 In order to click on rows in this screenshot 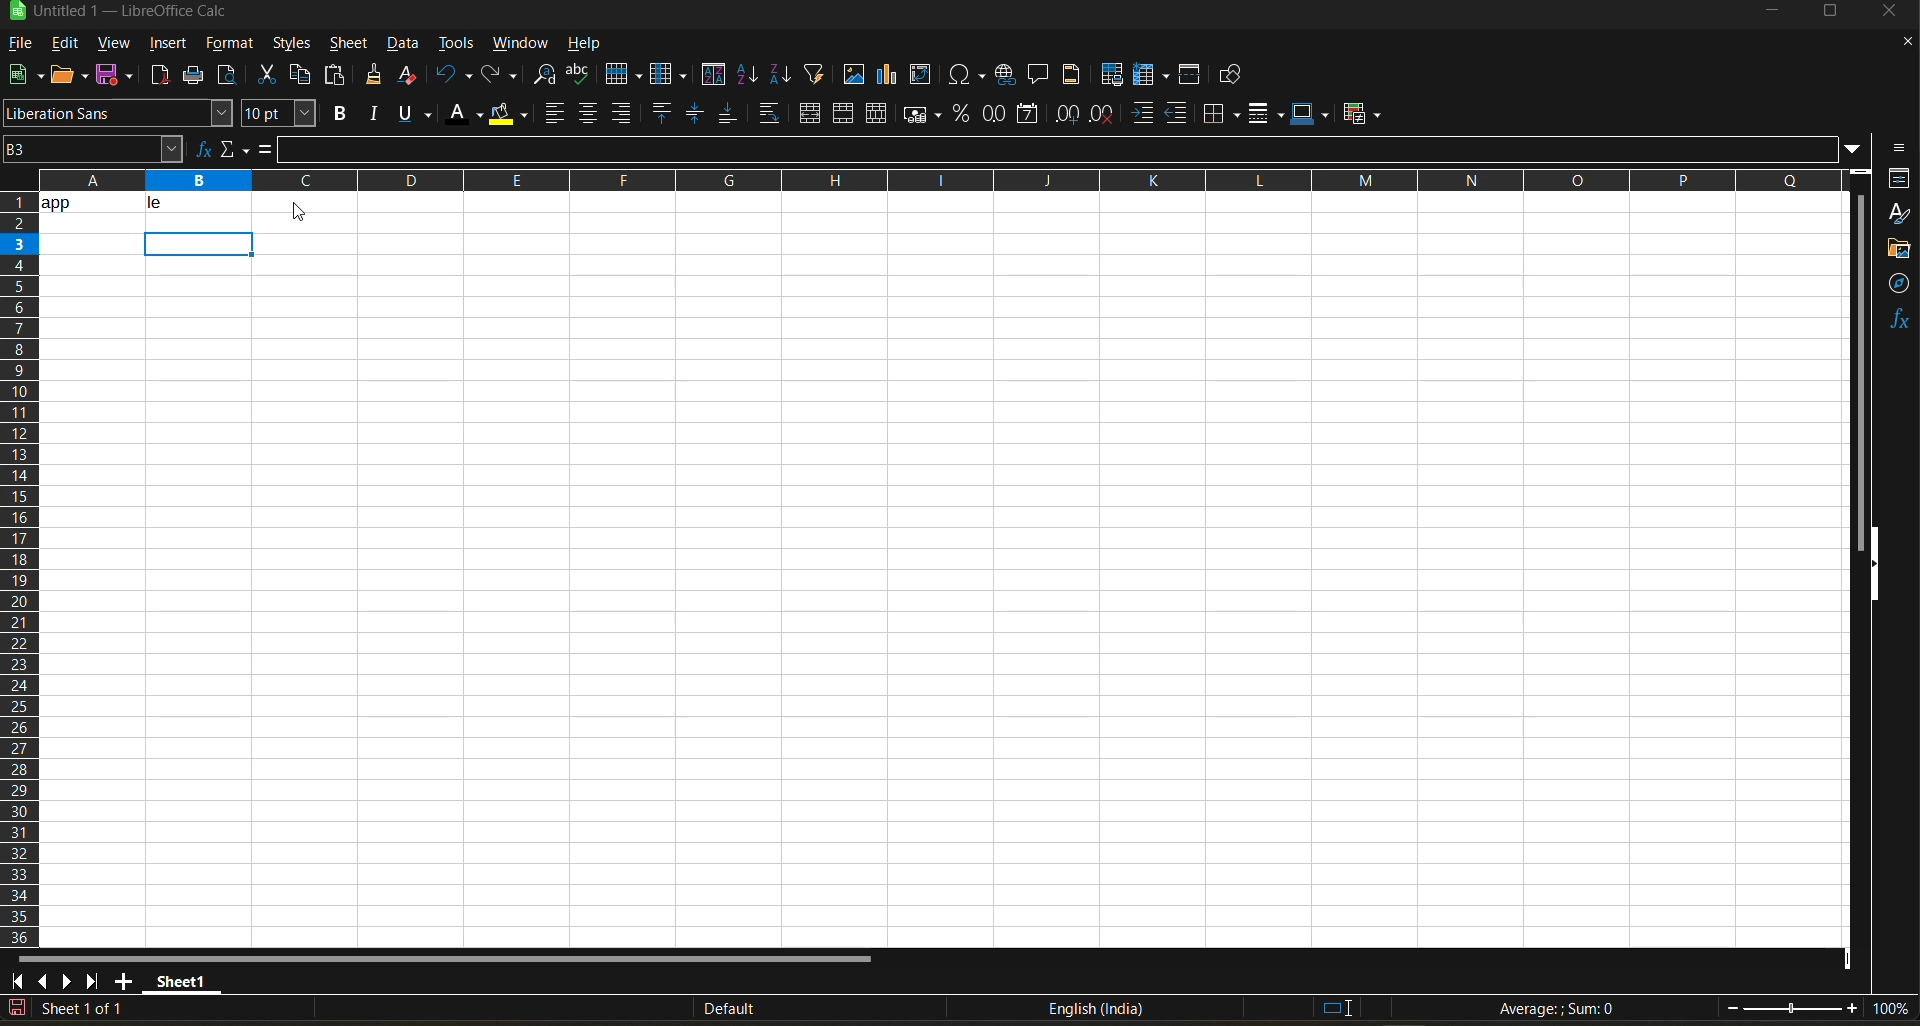, I will do `click(932, 179)`.